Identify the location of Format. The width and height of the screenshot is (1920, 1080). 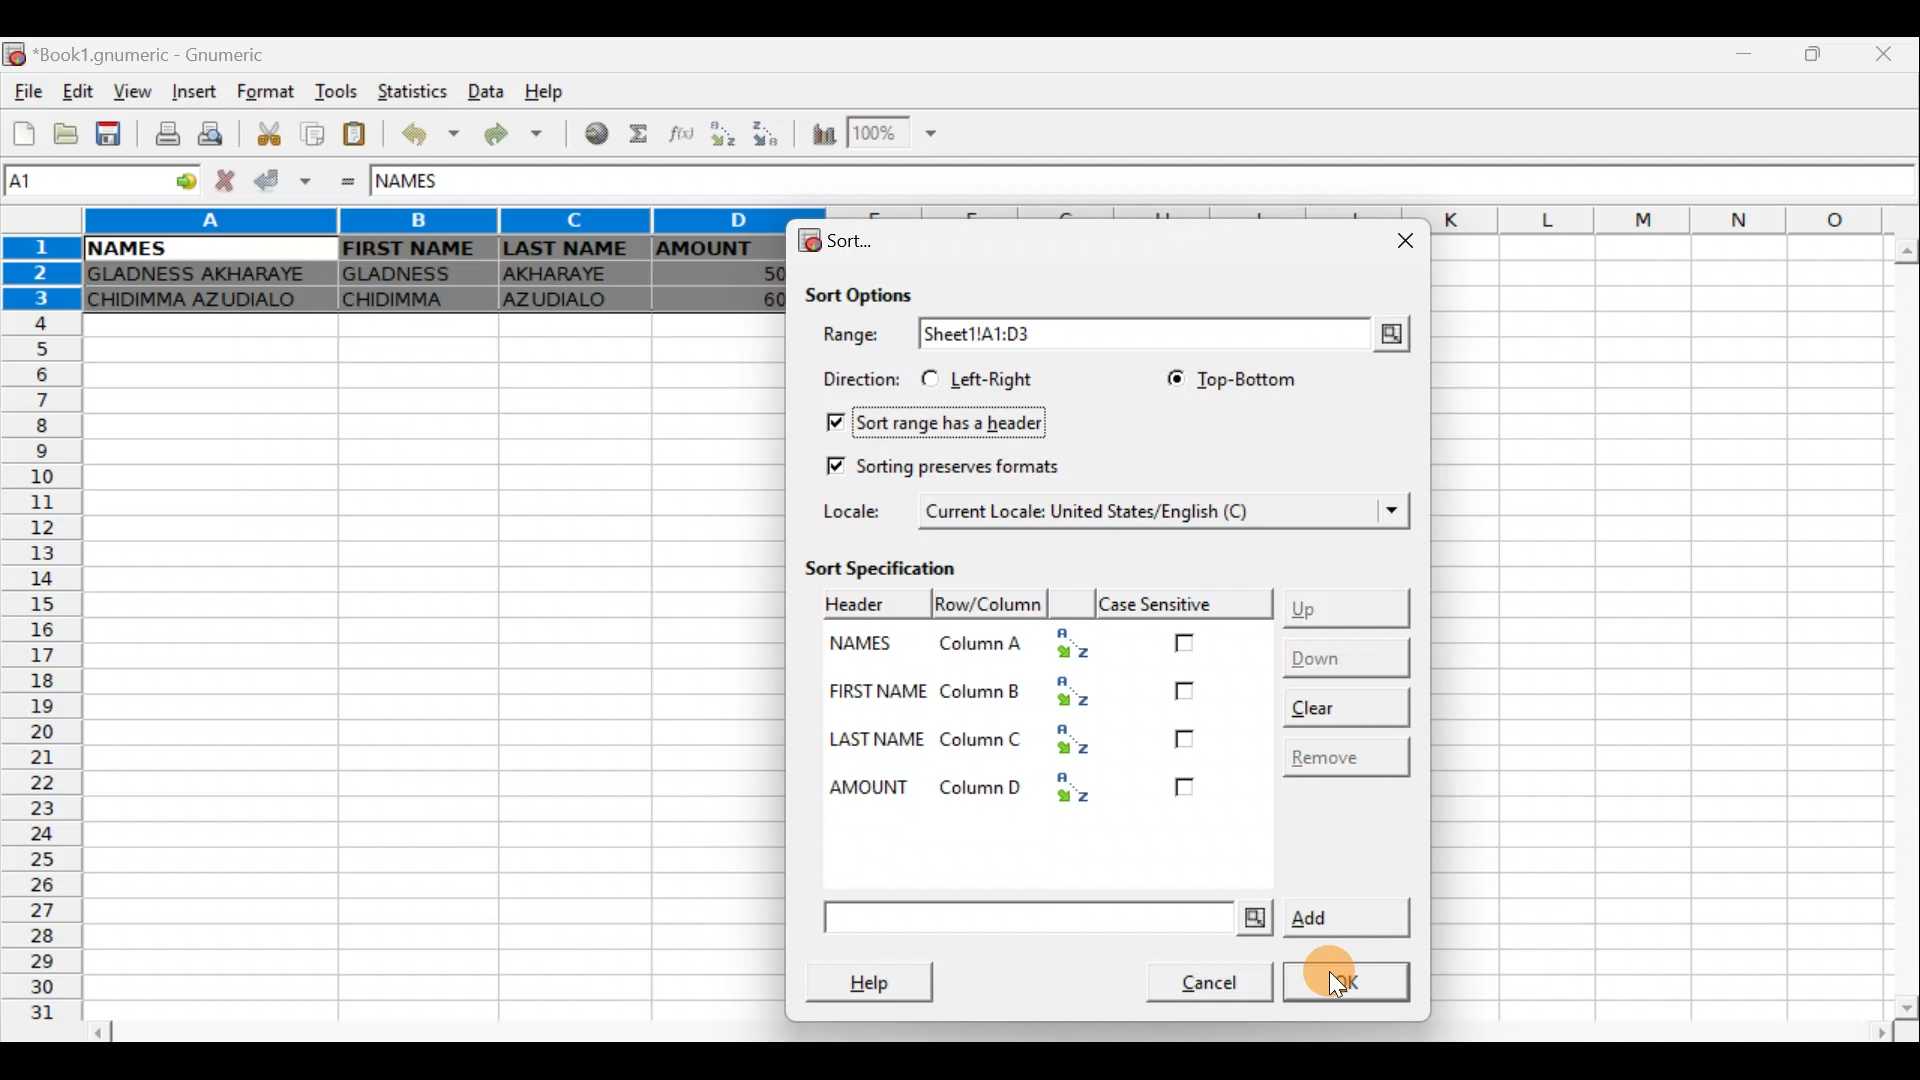
(271, 93).